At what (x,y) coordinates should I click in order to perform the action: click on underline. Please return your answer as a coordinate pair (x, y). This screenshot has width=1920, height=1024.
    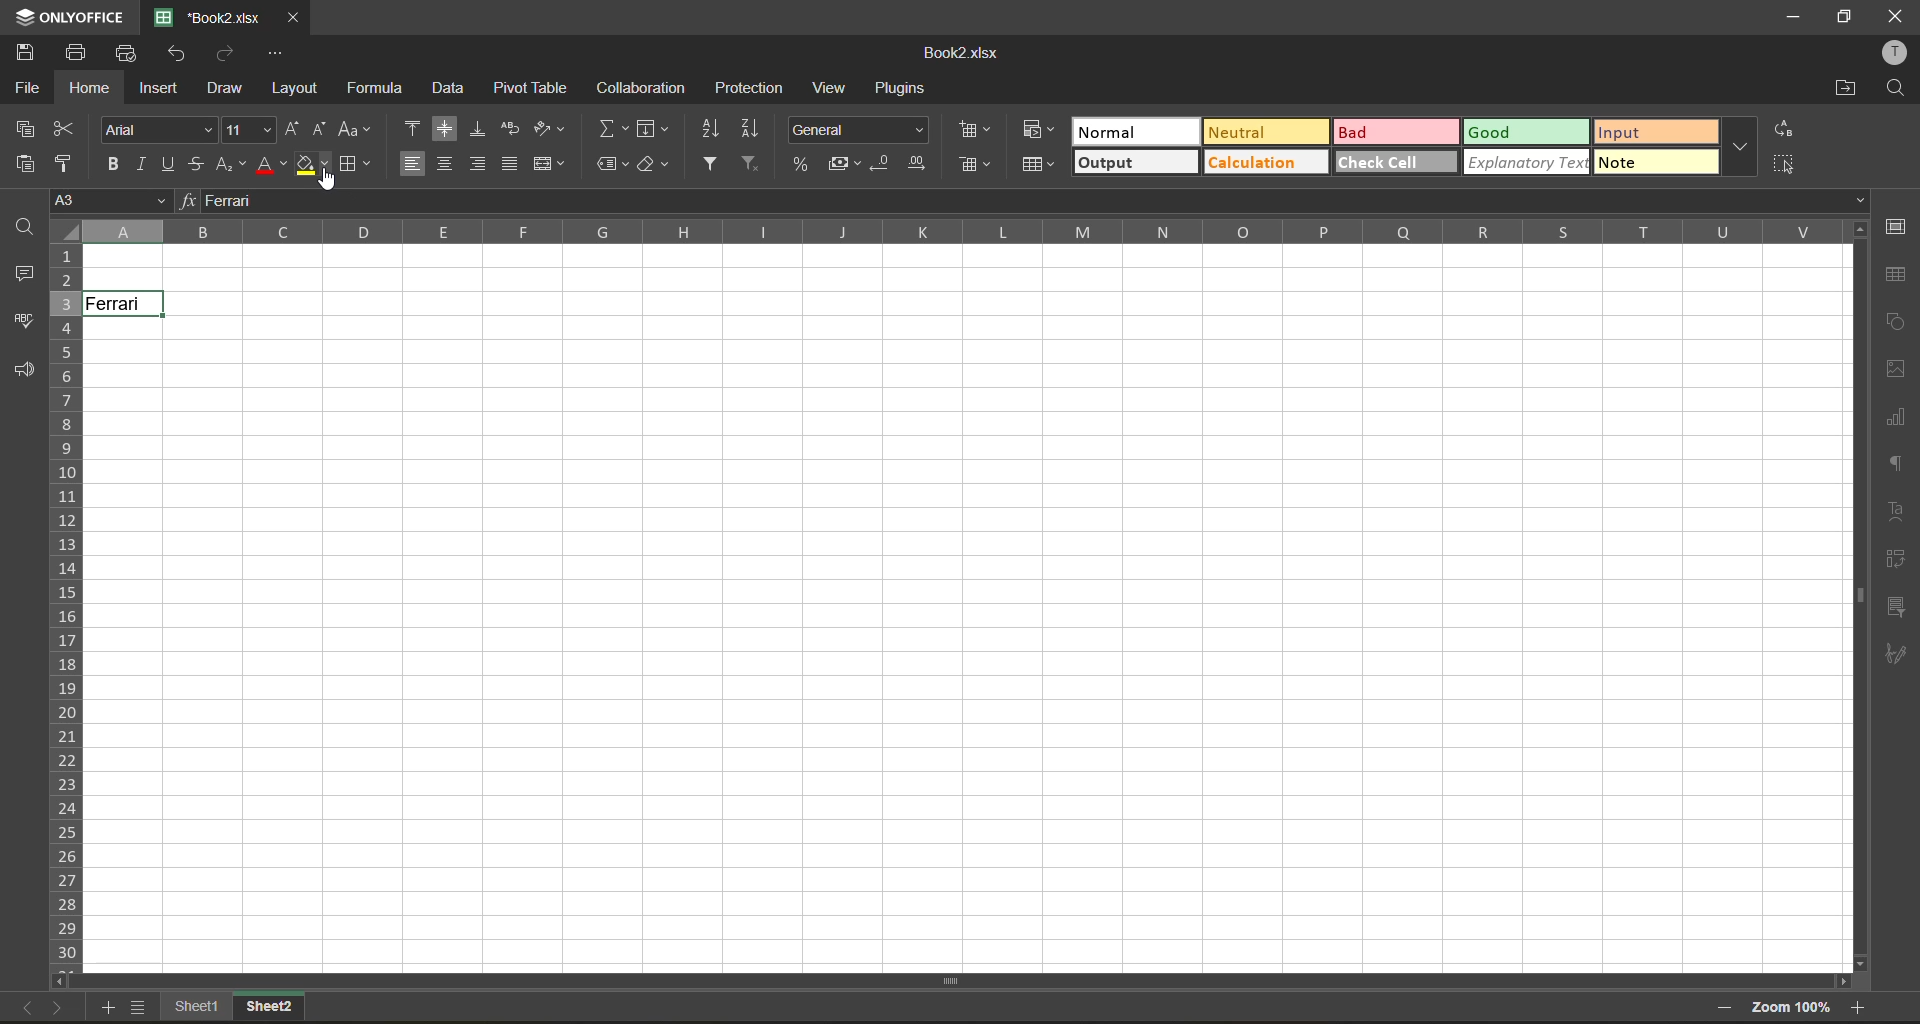
    Looking at the image, I should click on (174, 162).